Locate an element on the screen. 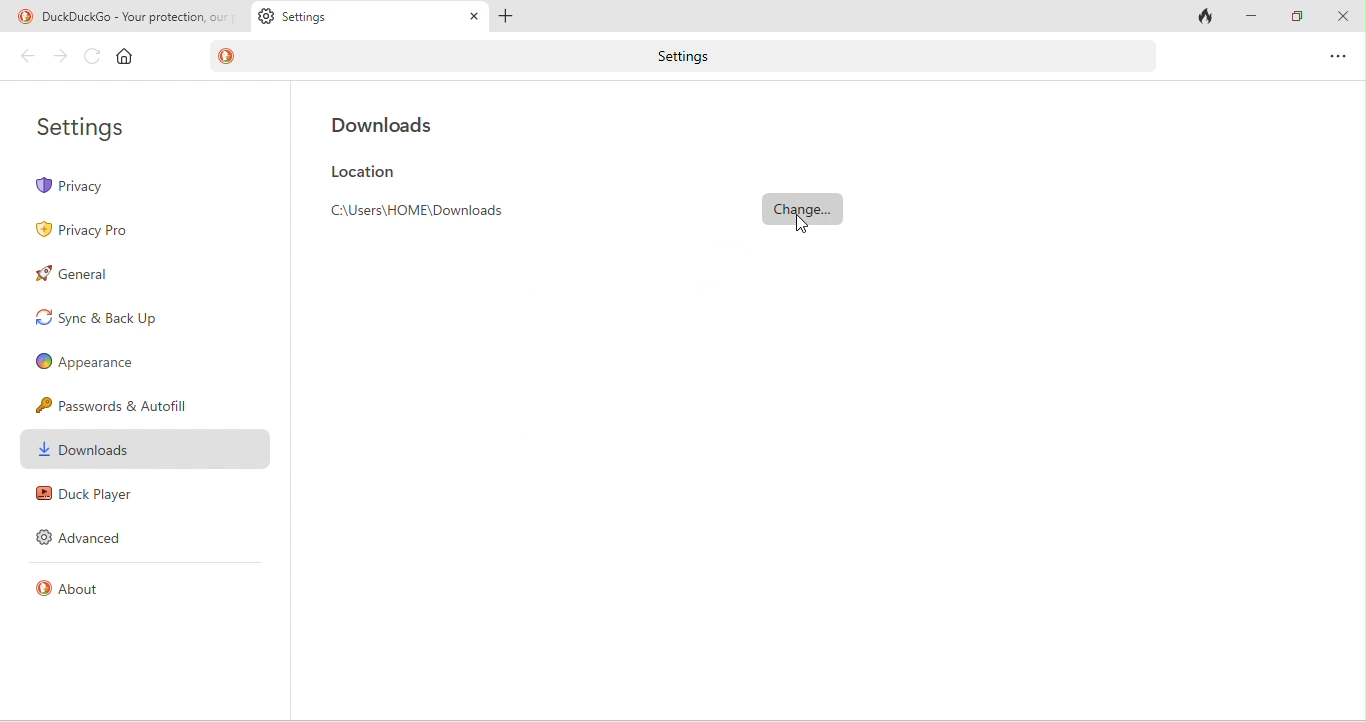 The width and height of the screenshot is (1366, 722). refresh is located at coordinates (88, 56).